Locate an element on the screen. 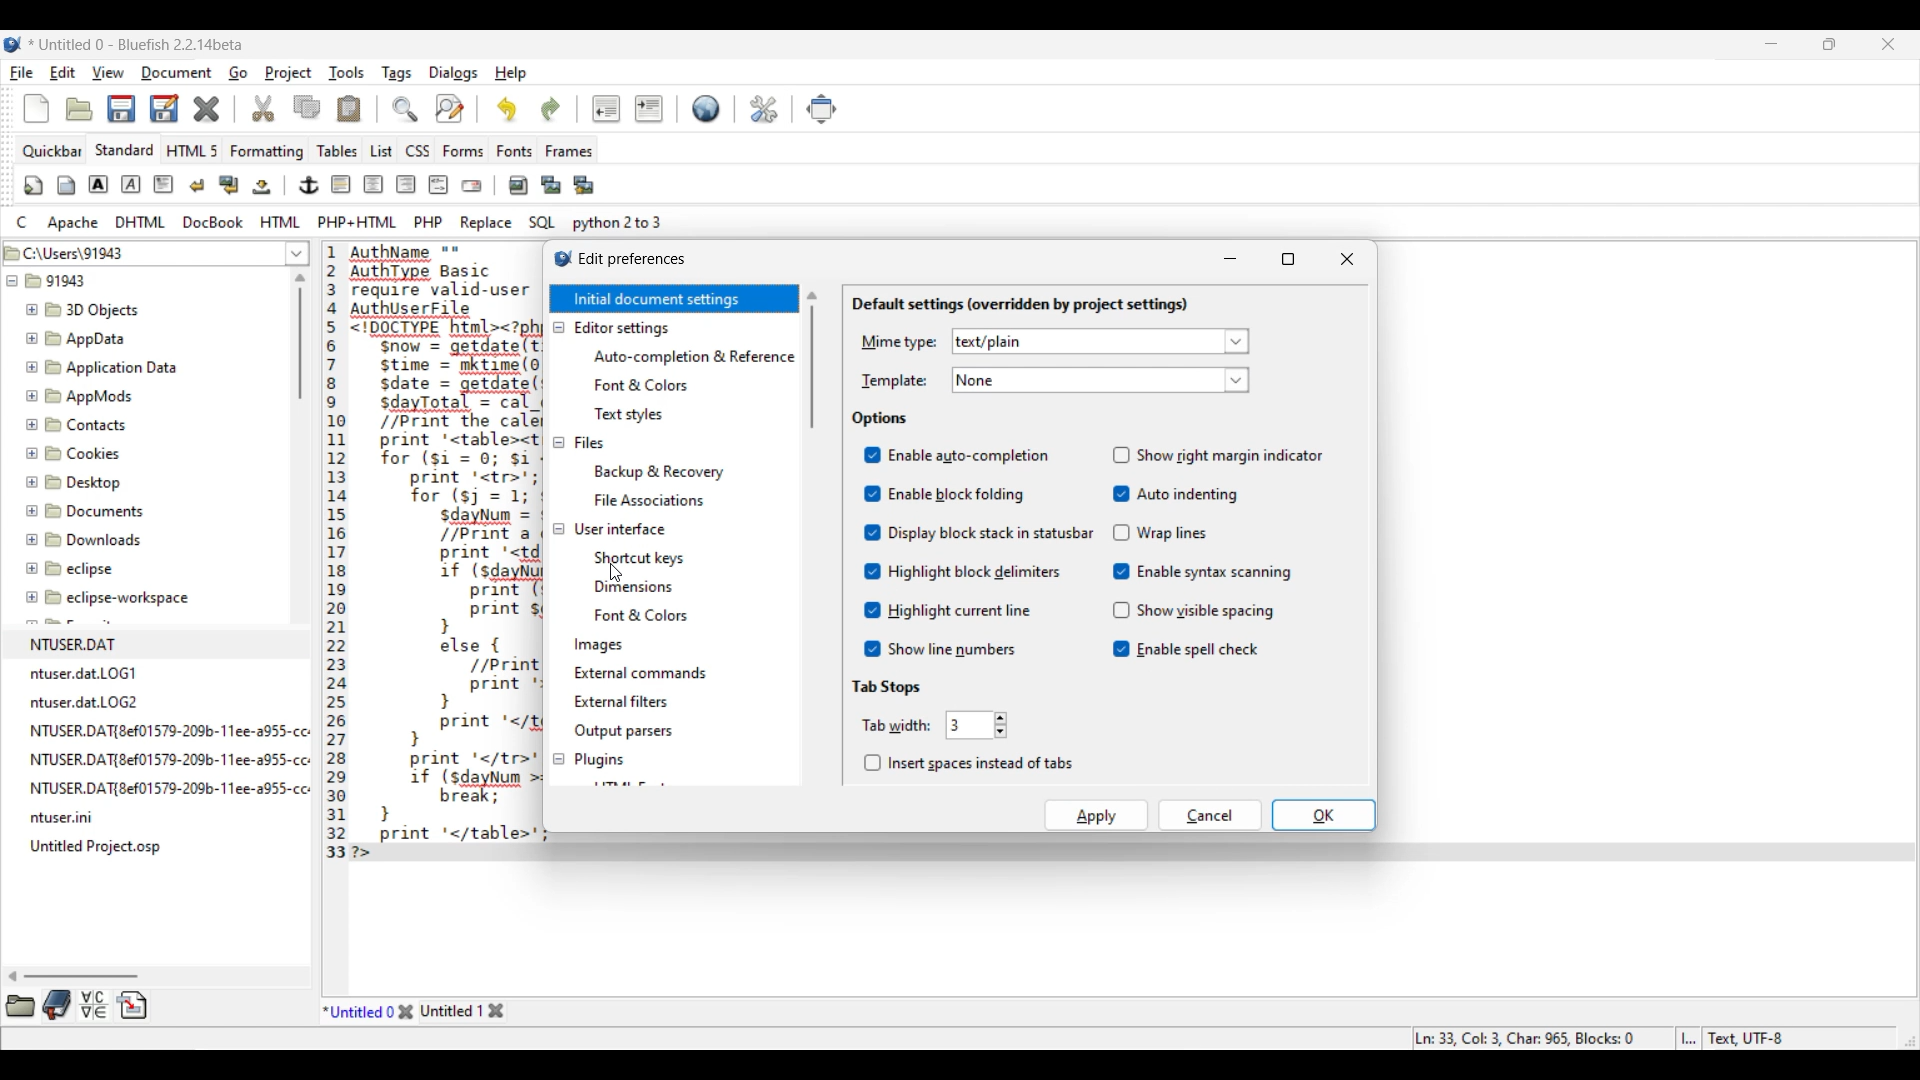 Image resolution: width=1920 pixels, height=1080 pixels. Copy is located at coordinates (306, 107).